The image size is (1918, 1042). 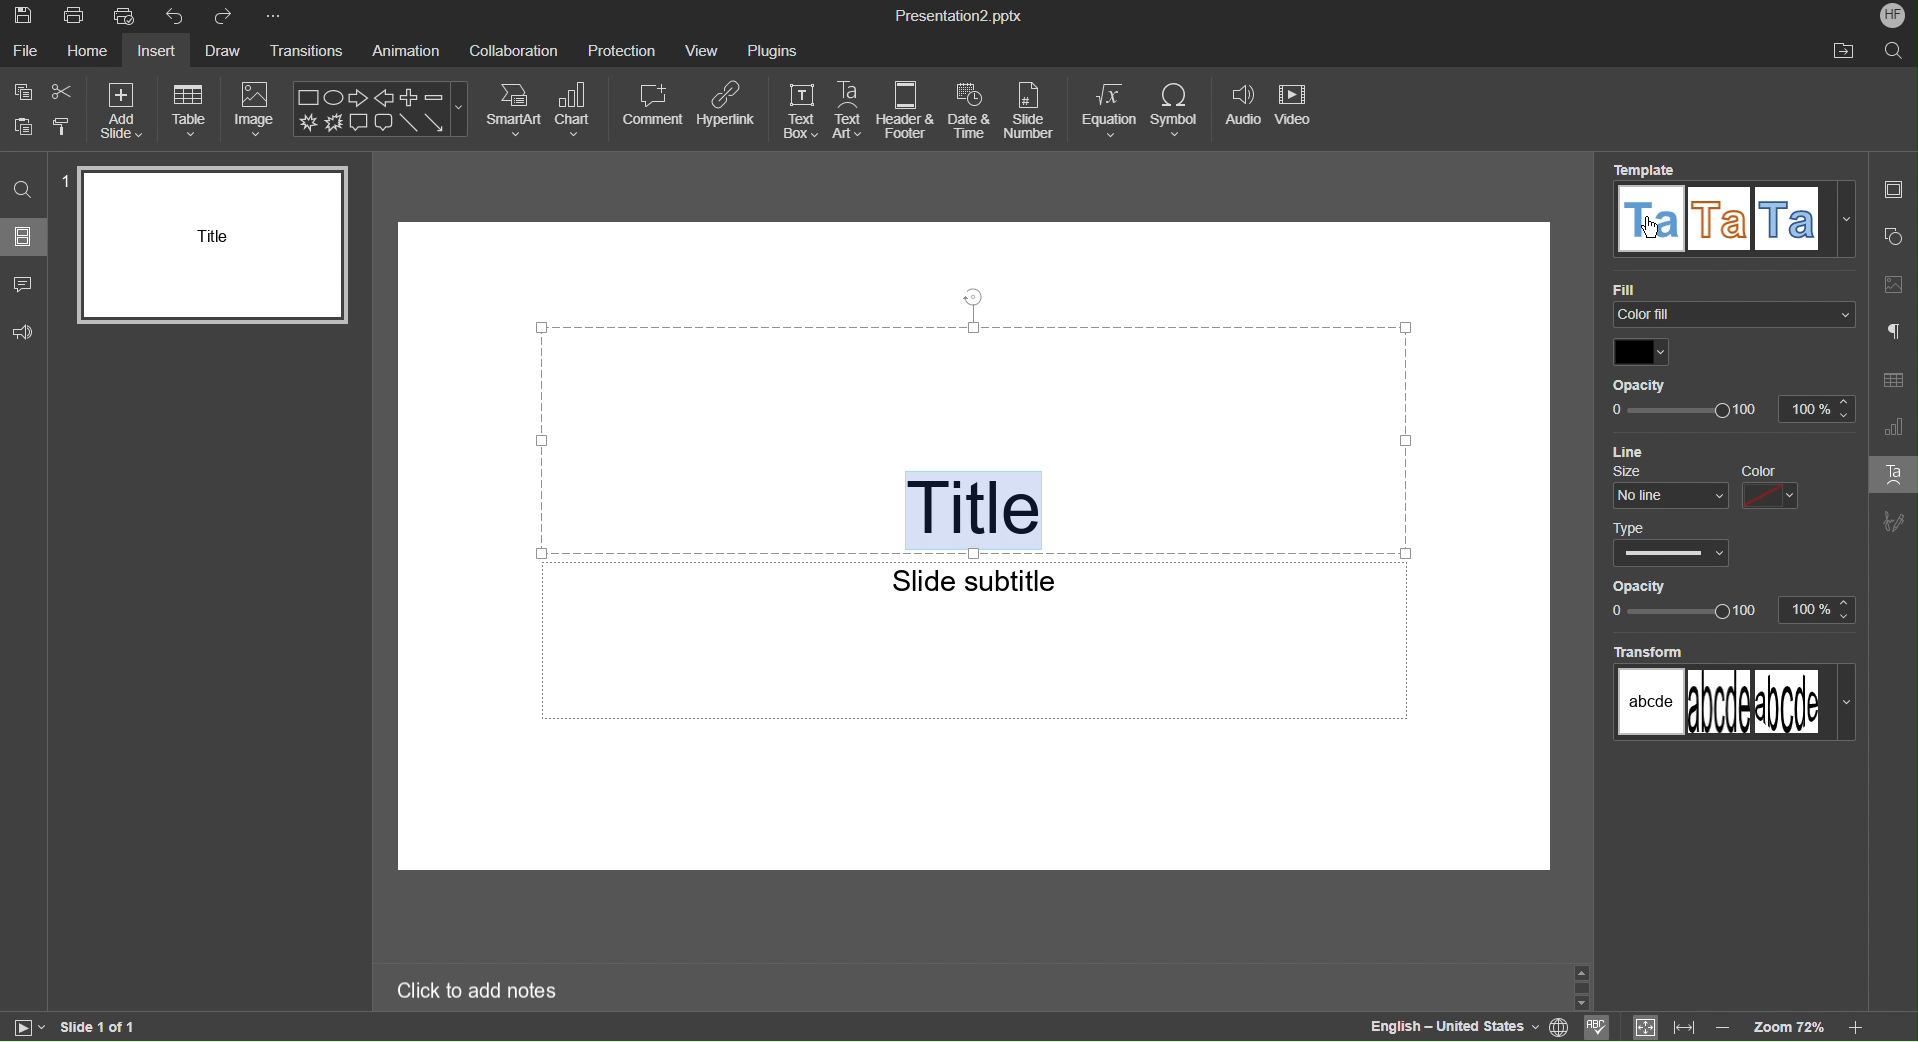 I want to click on Animation, so click(x=403, y=51).